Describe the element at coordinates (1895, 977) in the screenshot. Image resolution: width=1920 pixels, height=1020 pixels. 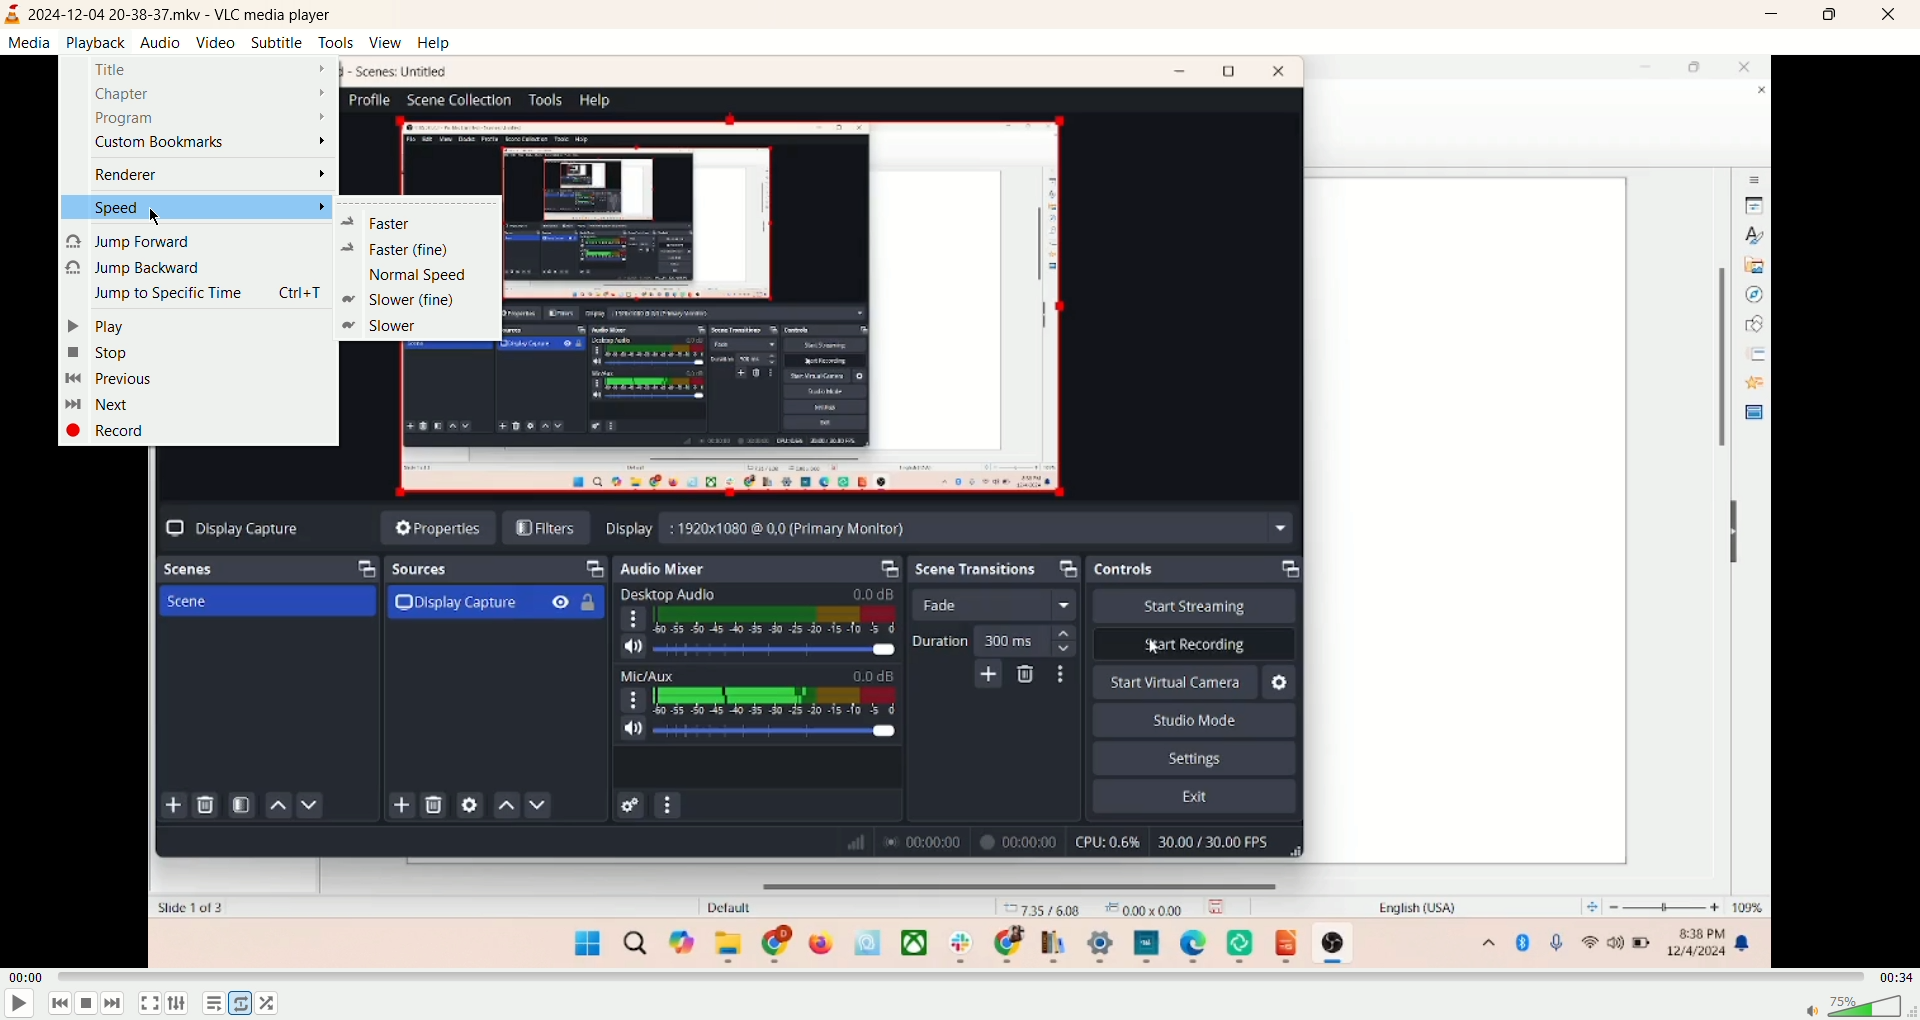
I see `total time` at that location.